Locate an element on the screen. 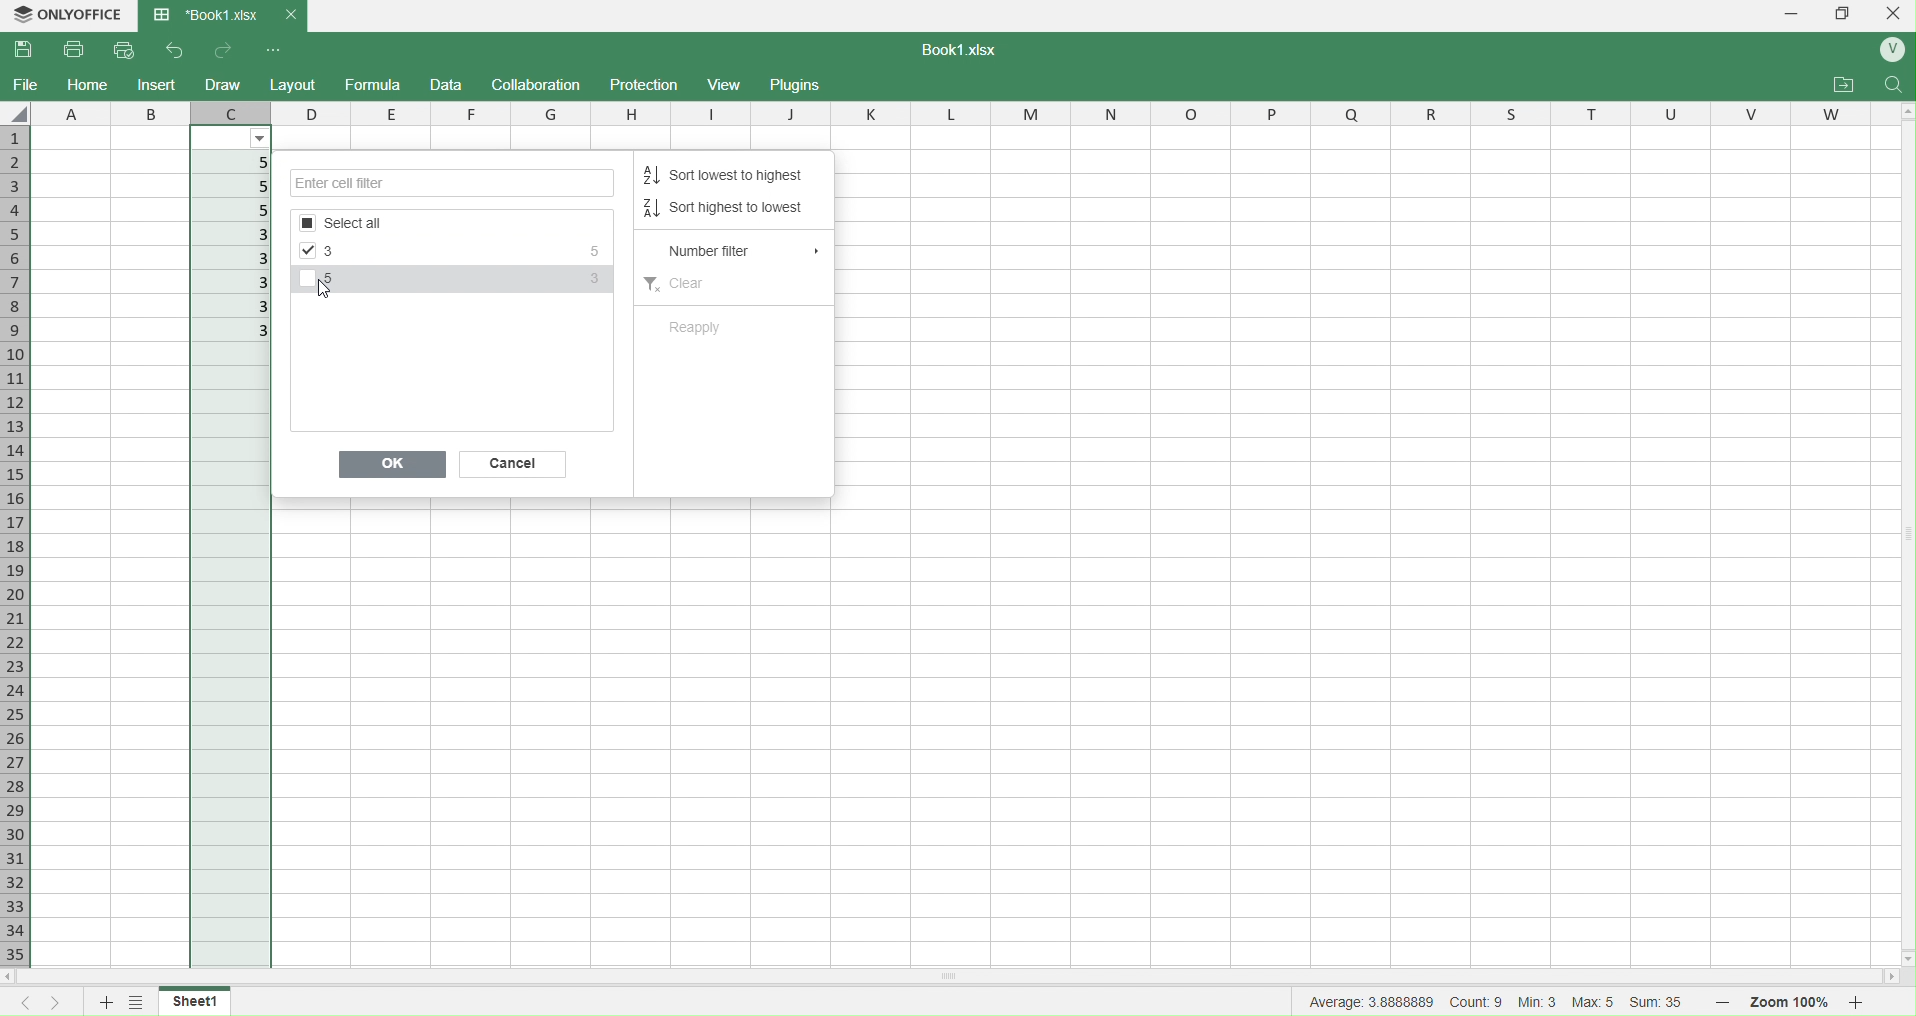 The image size is (1916, 1016). Collaboration is located at coordinates (537, 84).